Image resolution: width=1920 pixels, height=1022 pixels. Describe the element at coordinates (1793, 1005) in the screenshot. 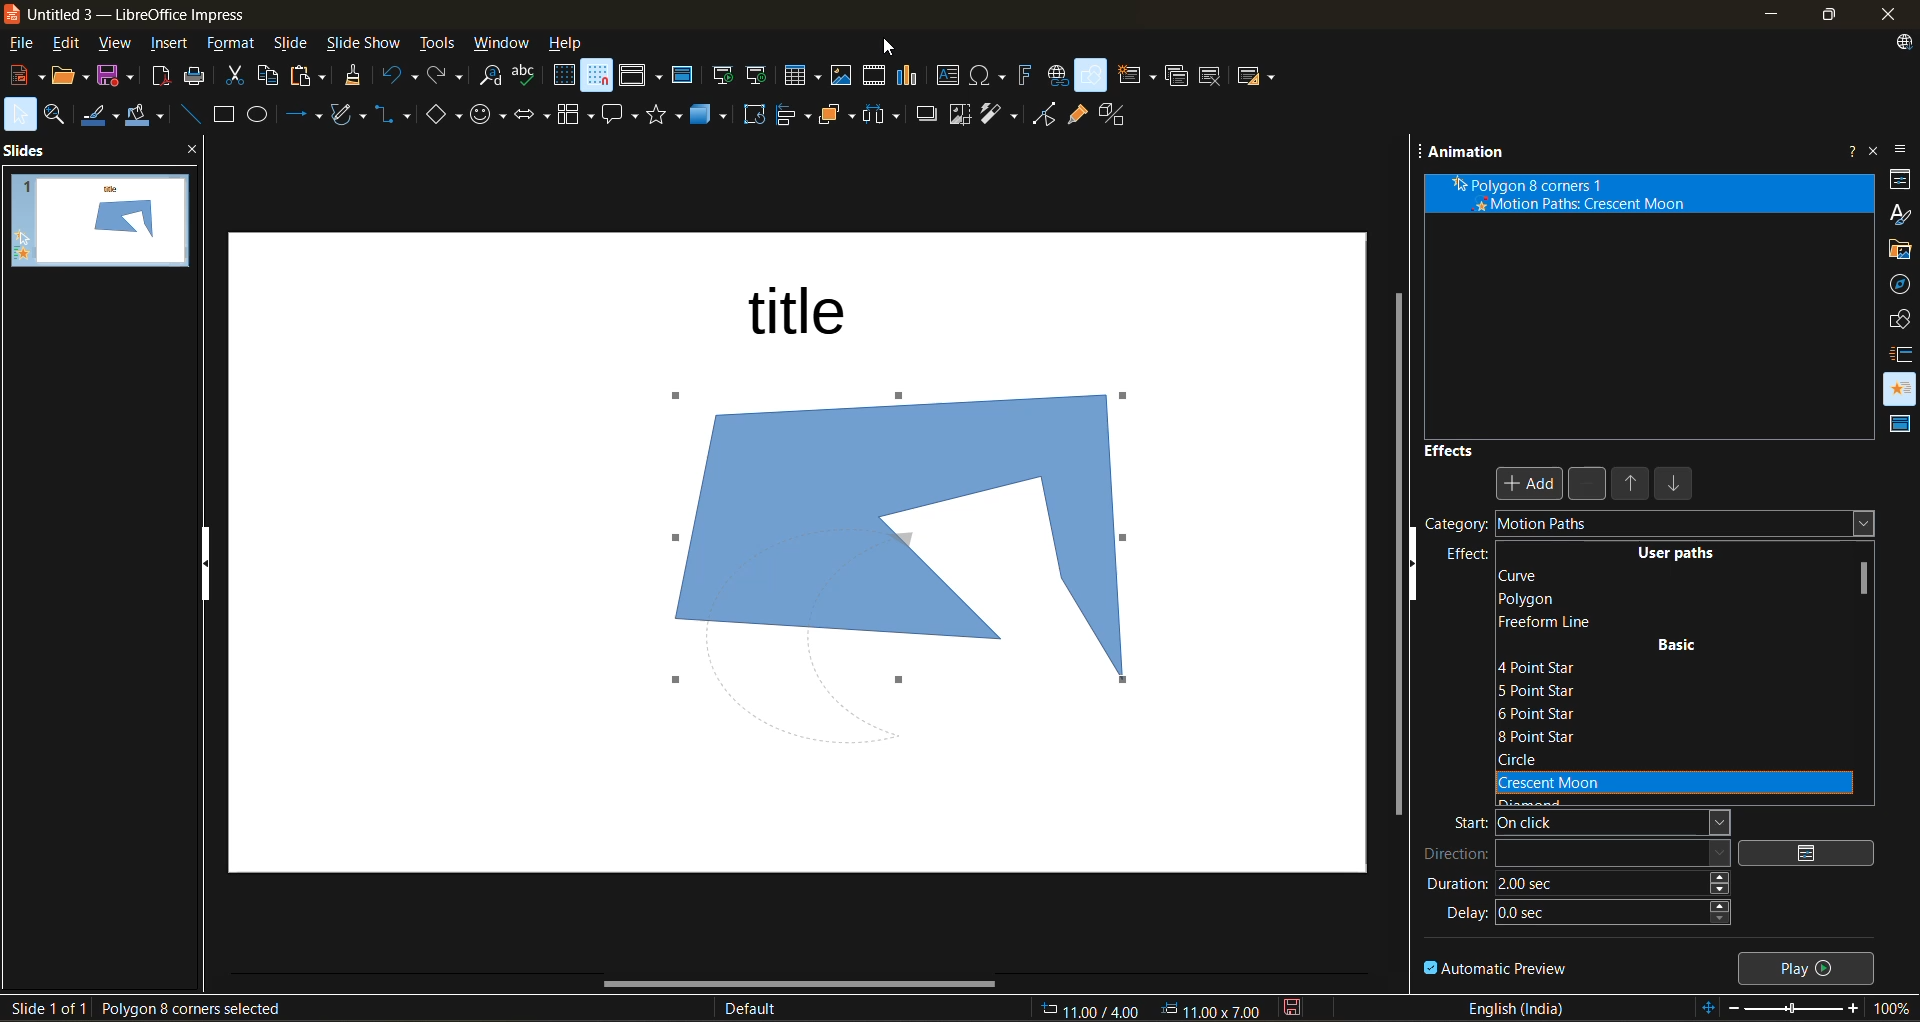

I see `zoom slider` at that location.